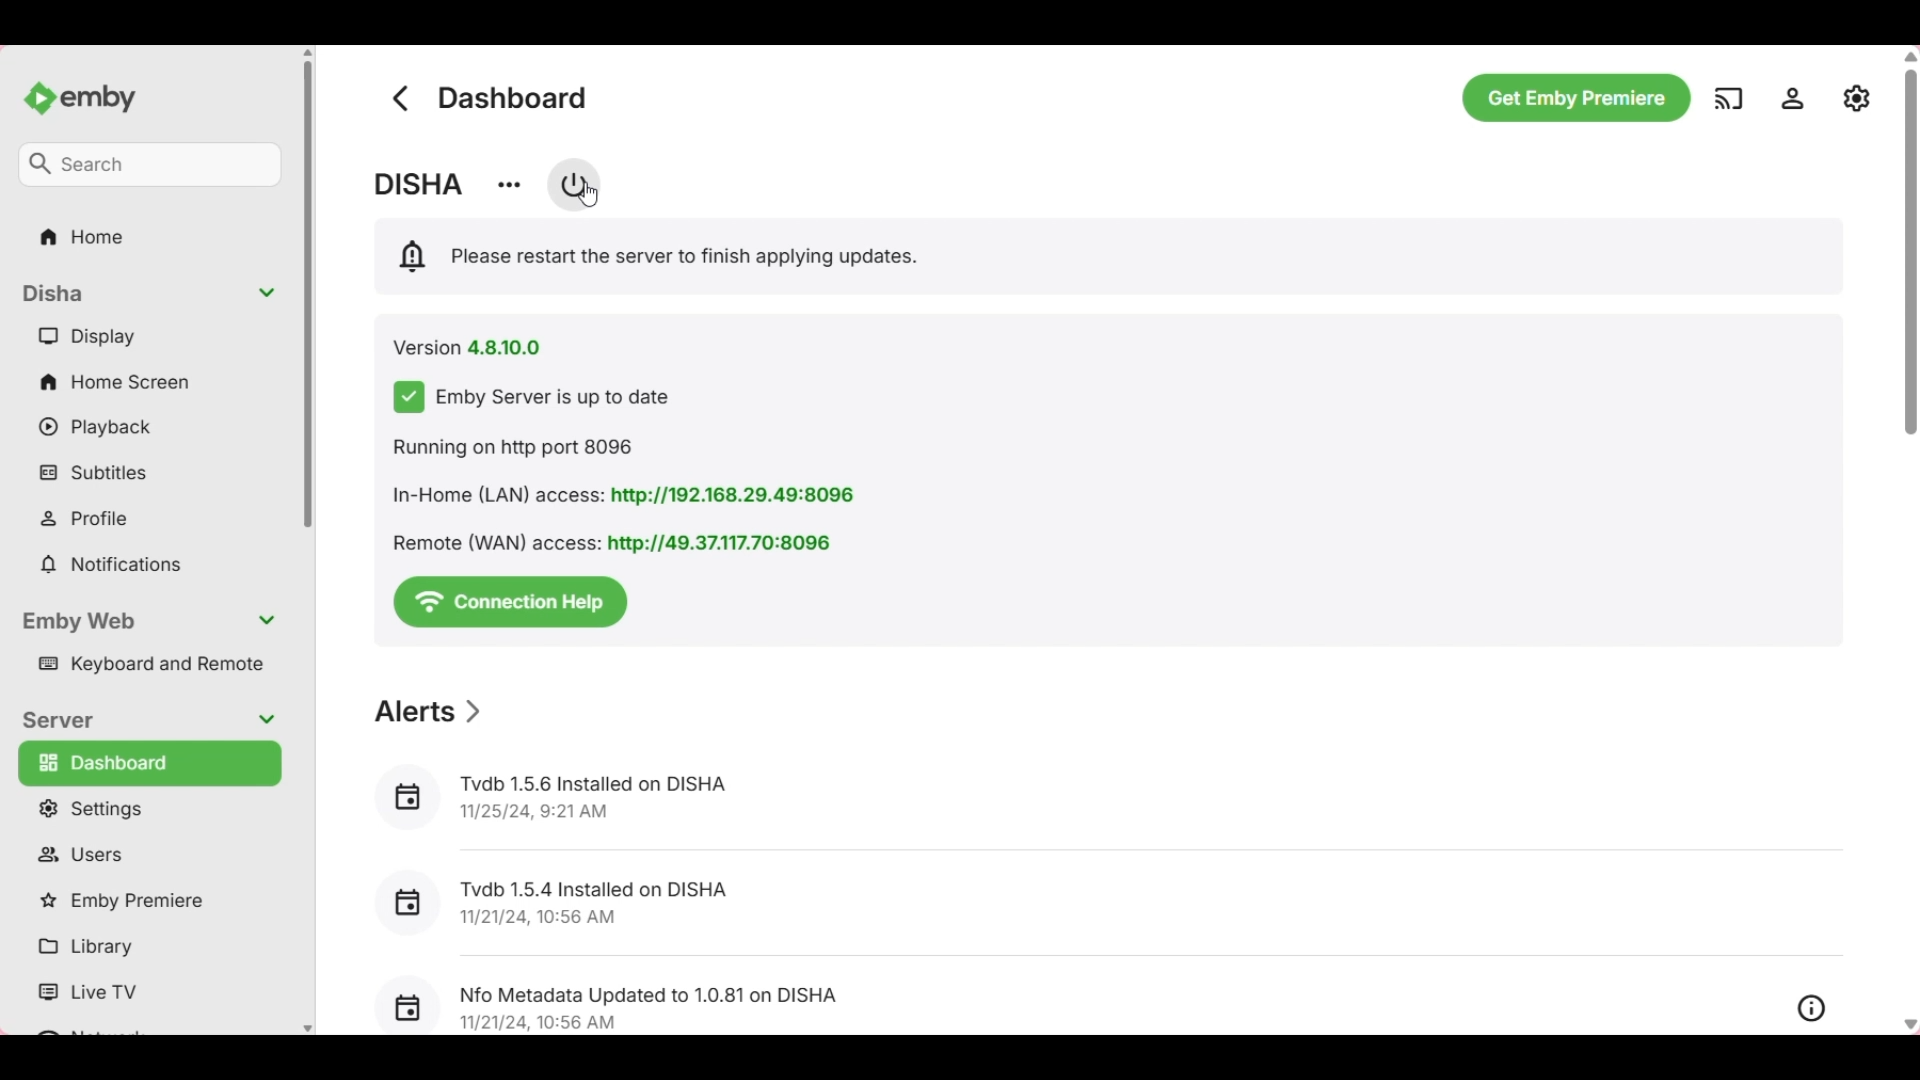 Image resolution: width=1920 pixels, height=1080 pixels. Describe the element at coordinates (145, 993) in the screenshot. I see `Live TV` at that location.